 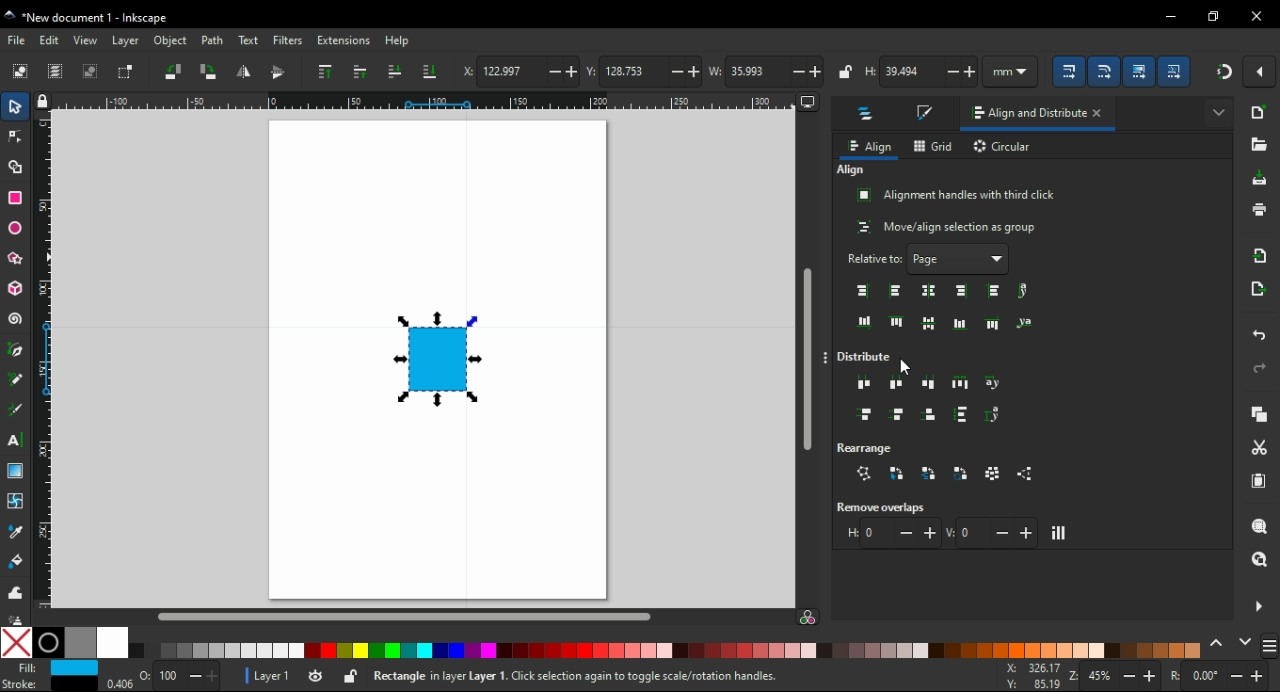 I want to click on align right edges, so click(x=963, y=291).